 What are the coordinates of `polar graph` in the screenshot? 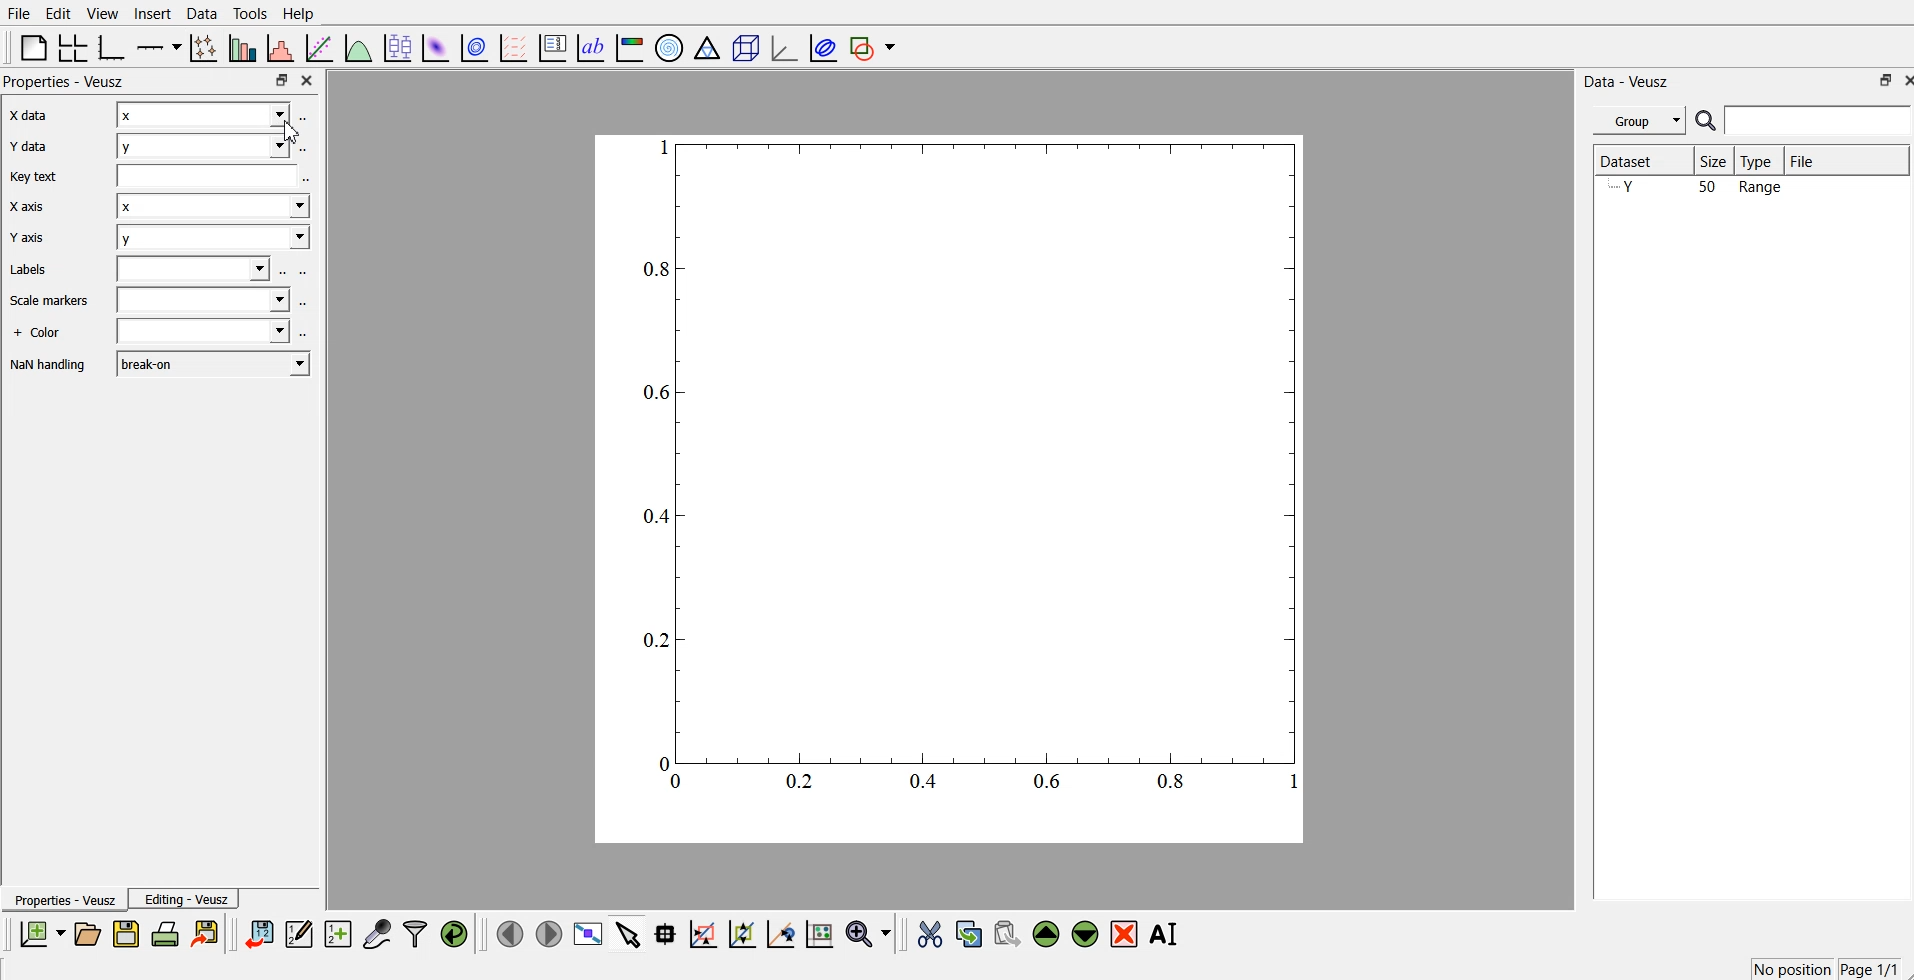 It's located at (670, 46).